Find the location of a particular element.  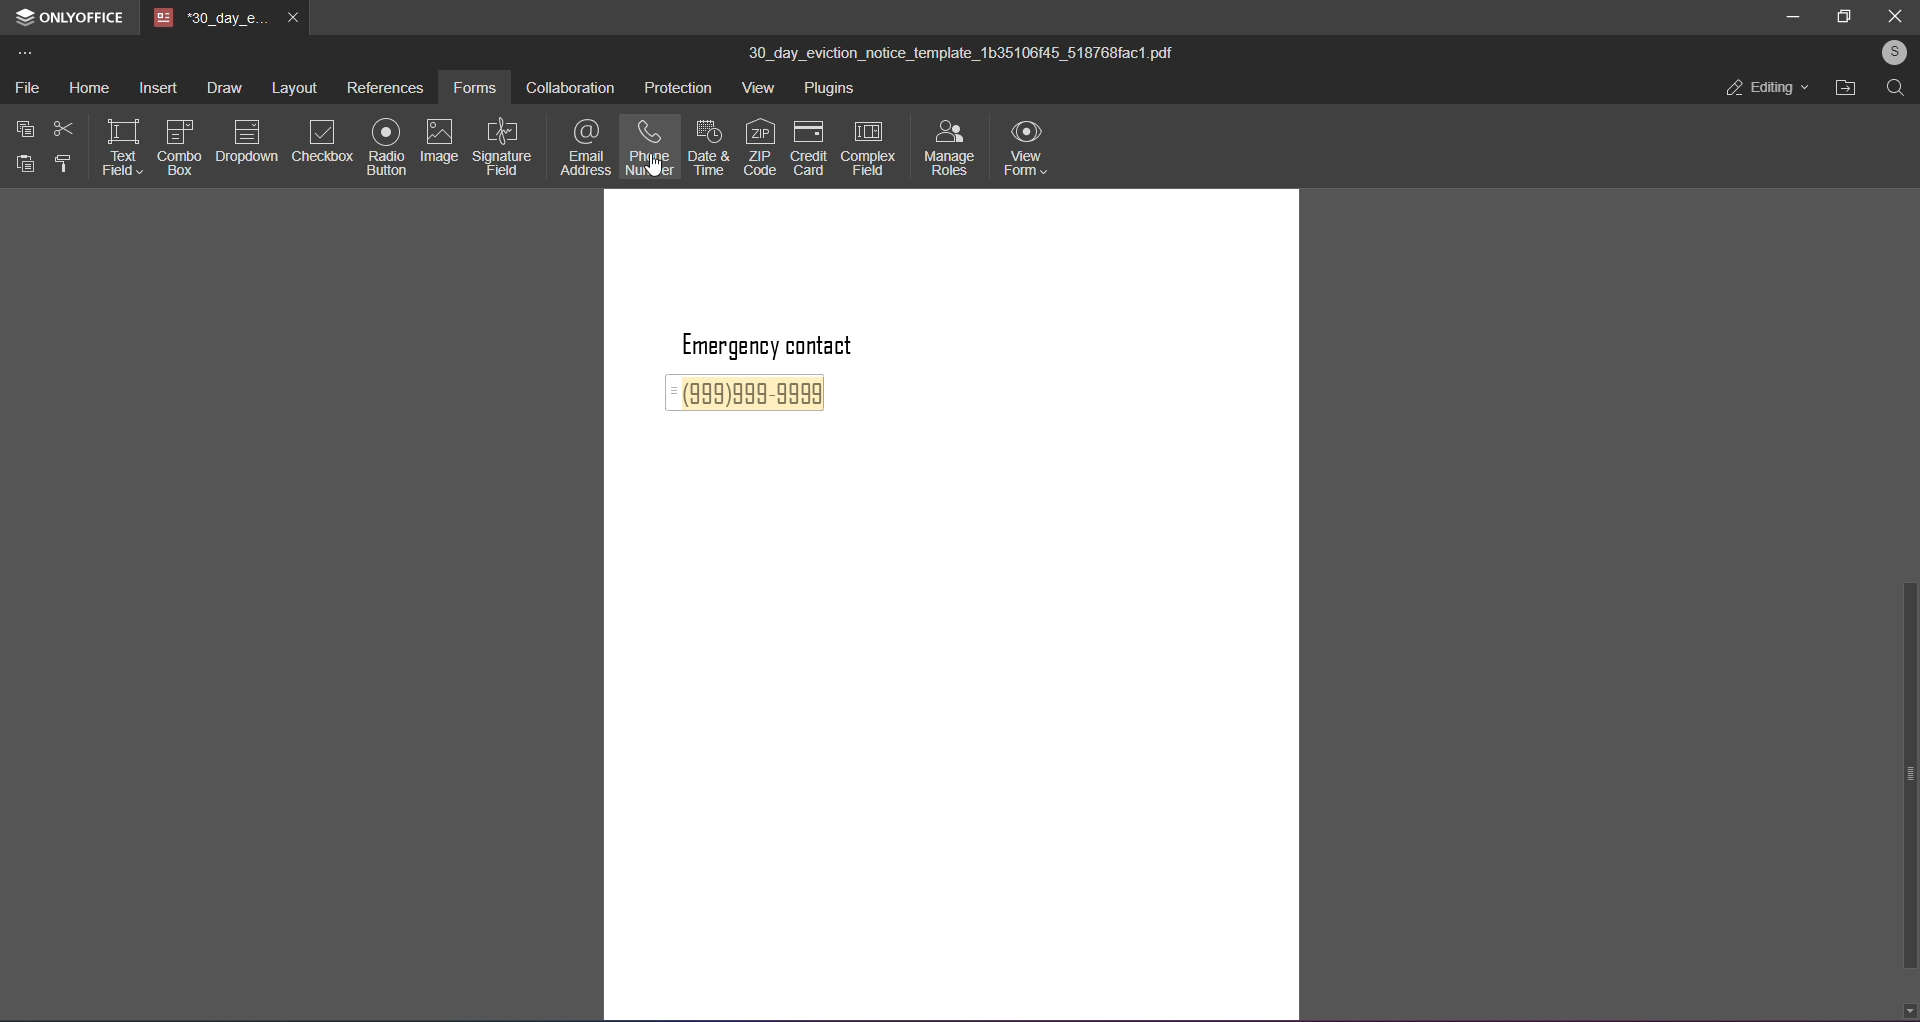

credit is located at coordinates (811, 153).